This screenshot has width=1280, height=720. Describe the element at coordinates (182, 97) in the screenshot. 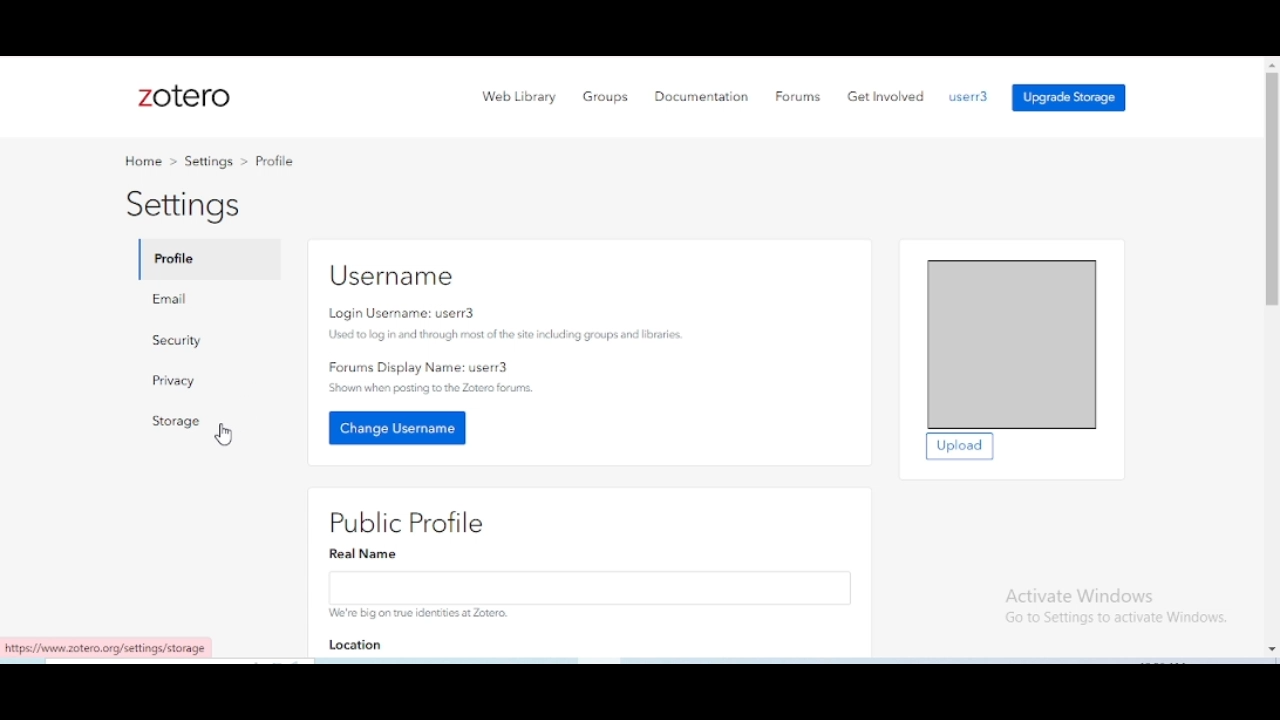

I see `zotero` at that location.